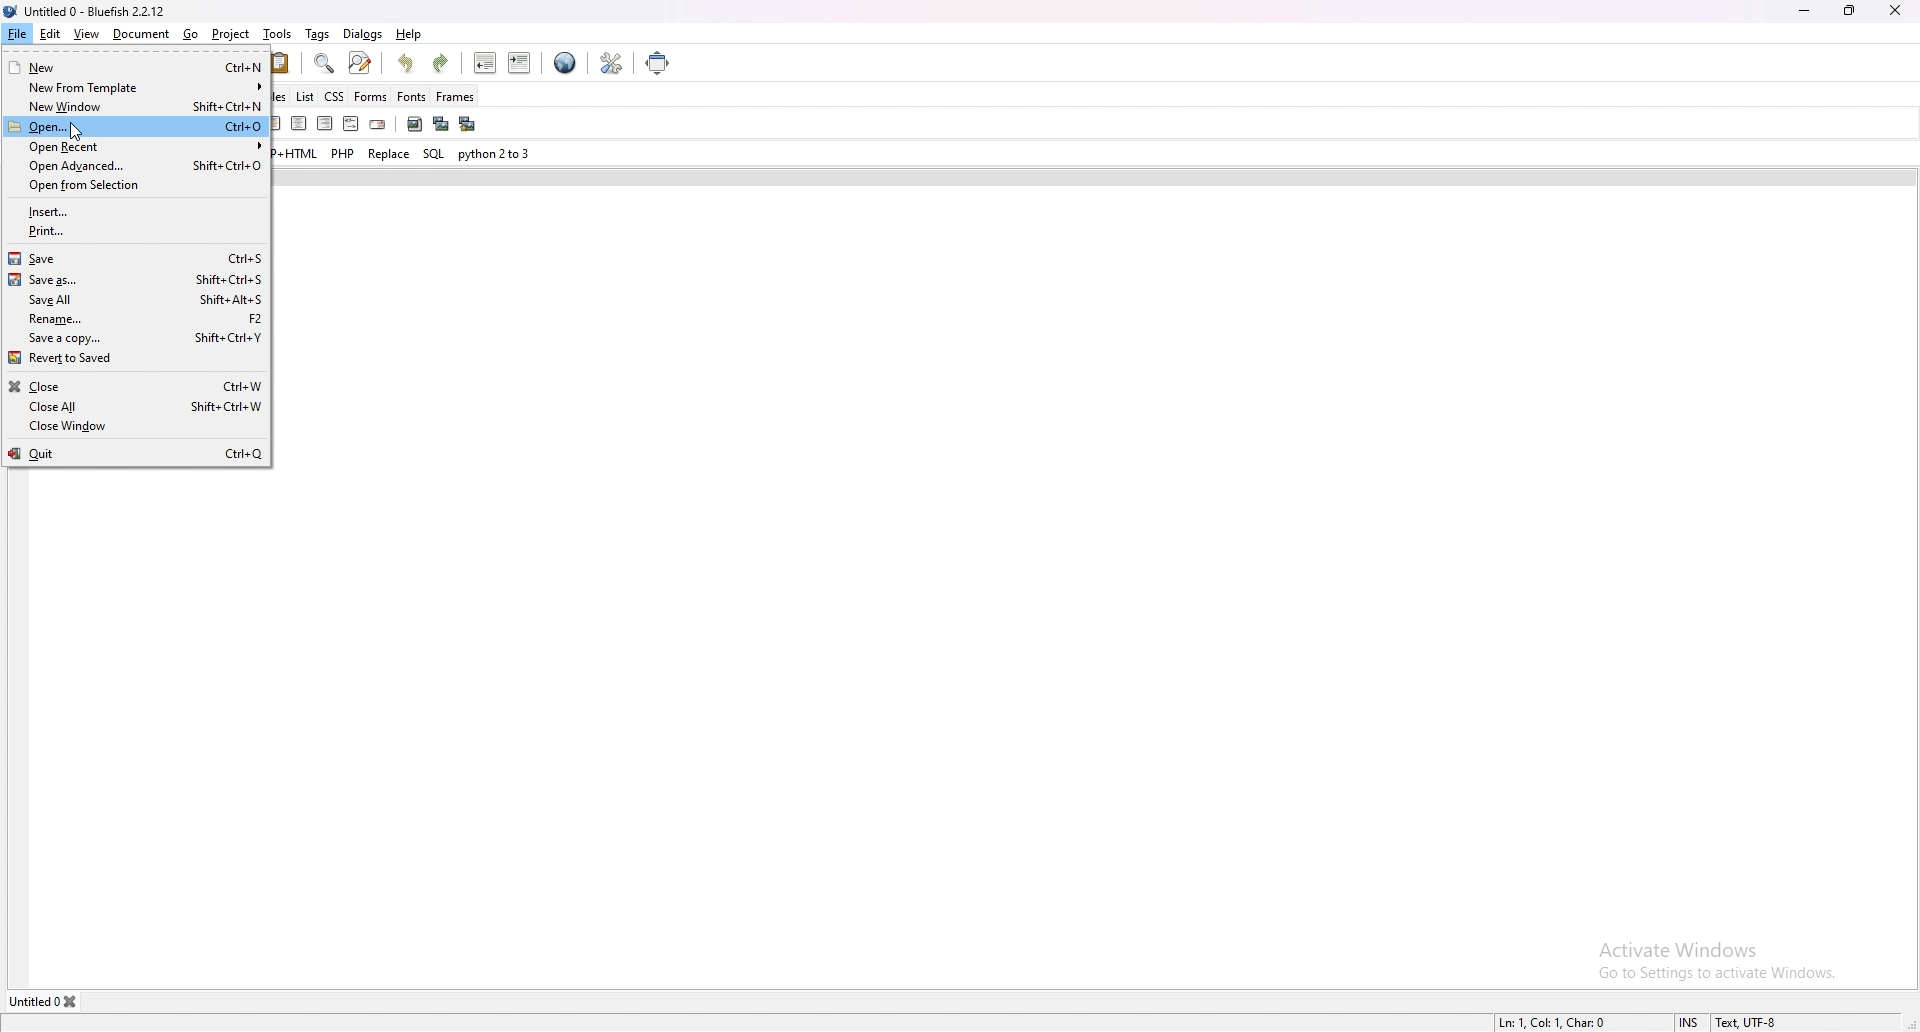 Image resolution: width=1920 pixels, height=1032 pixels. What do you see at coordinates (318, 33) in the screenshot?
I see `tags` at bounding box center [318, 33].